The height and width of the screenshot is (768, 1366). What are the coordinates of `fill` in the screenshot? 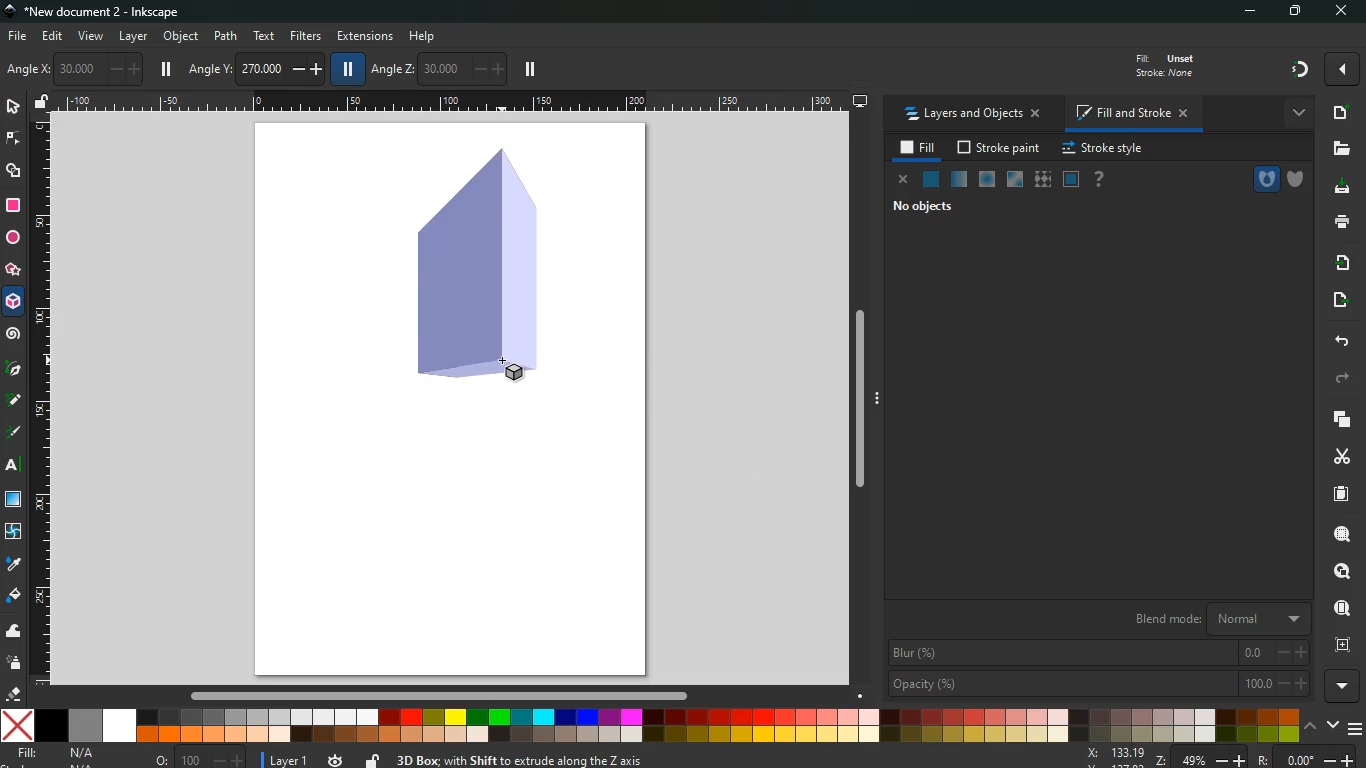 It's located at (919, 148).